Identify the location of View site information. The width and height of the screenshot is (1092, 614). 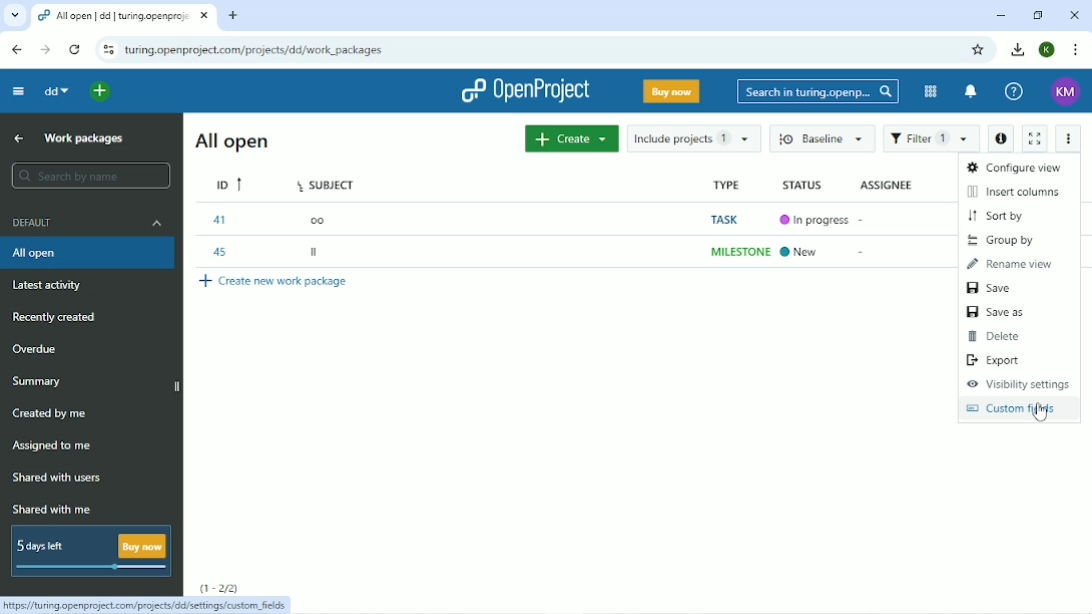
(108, 49).